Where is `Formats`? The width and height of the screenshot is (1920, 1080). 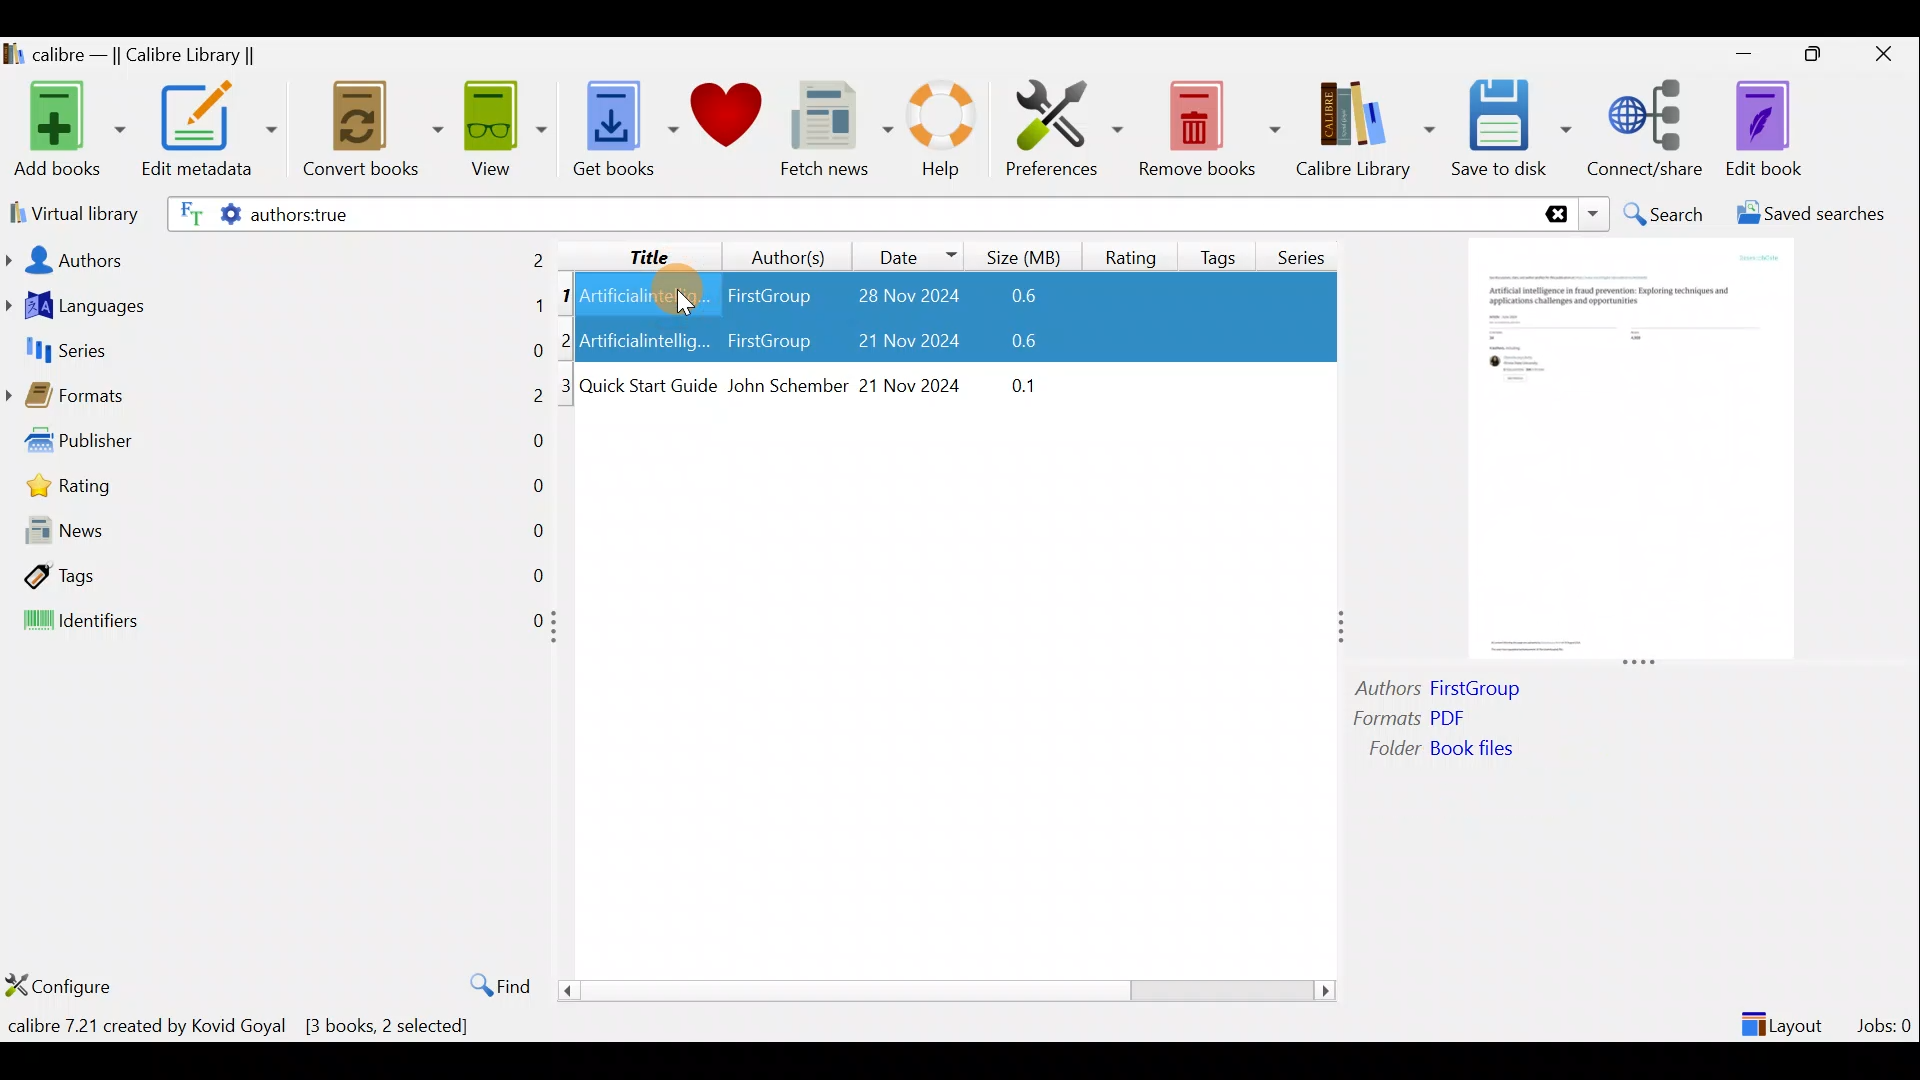 Formats is located at coordinates (275, 401).